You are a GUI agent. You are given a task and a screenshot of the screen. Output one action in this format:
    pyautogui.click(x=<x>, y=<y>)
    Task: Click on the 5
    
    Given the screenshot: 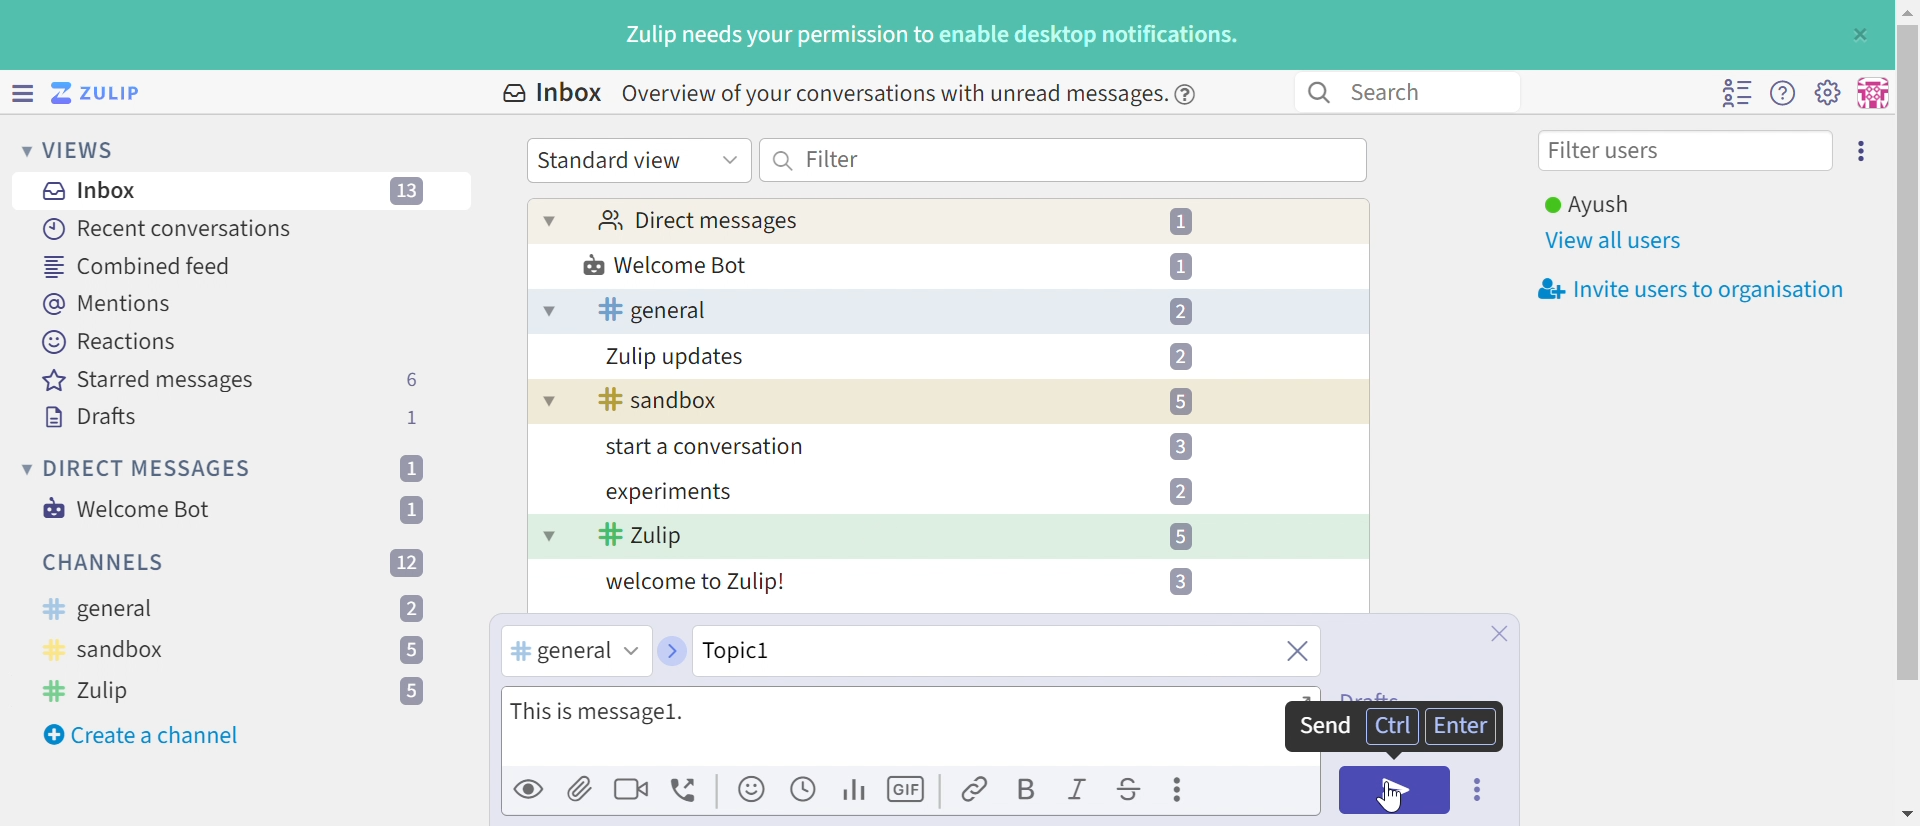 What is the action you would take?
    pyautogui.click(x=1180, y=402)
    